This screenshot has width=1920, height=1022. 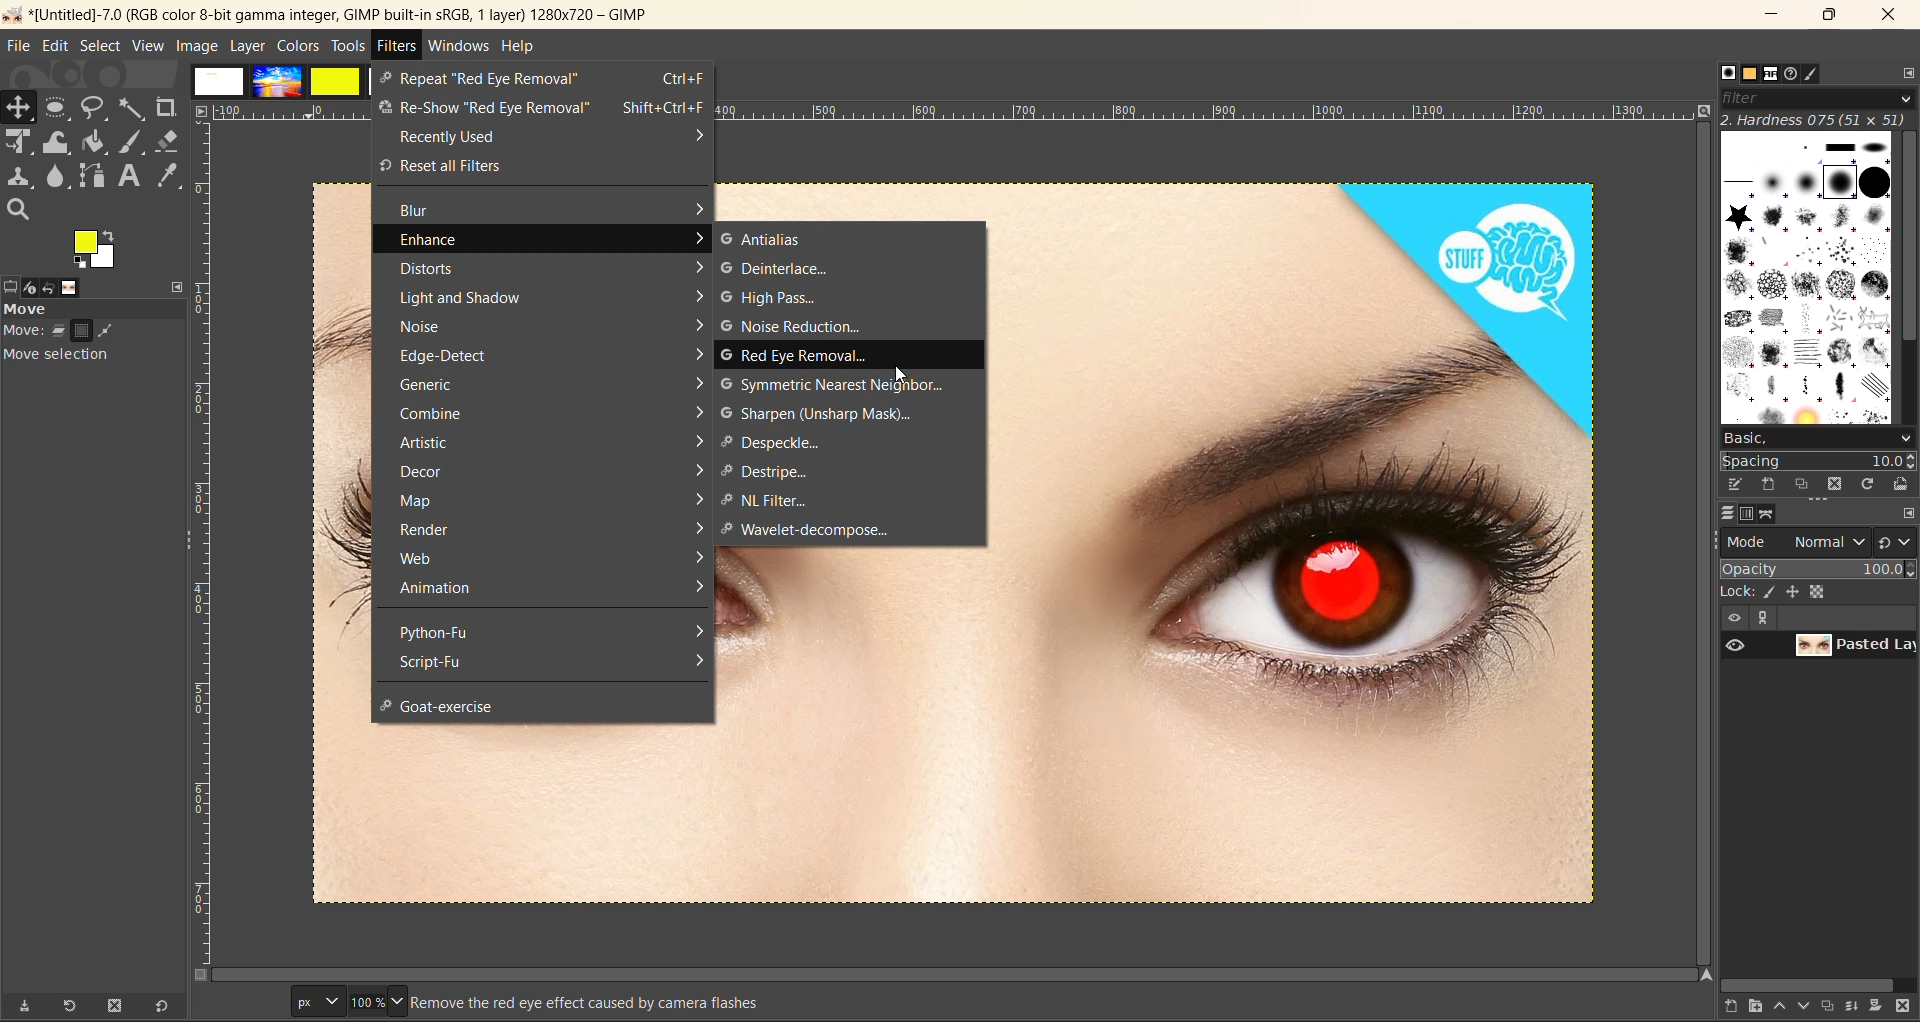 I want to click on mode, so click(x=1794, y=543).